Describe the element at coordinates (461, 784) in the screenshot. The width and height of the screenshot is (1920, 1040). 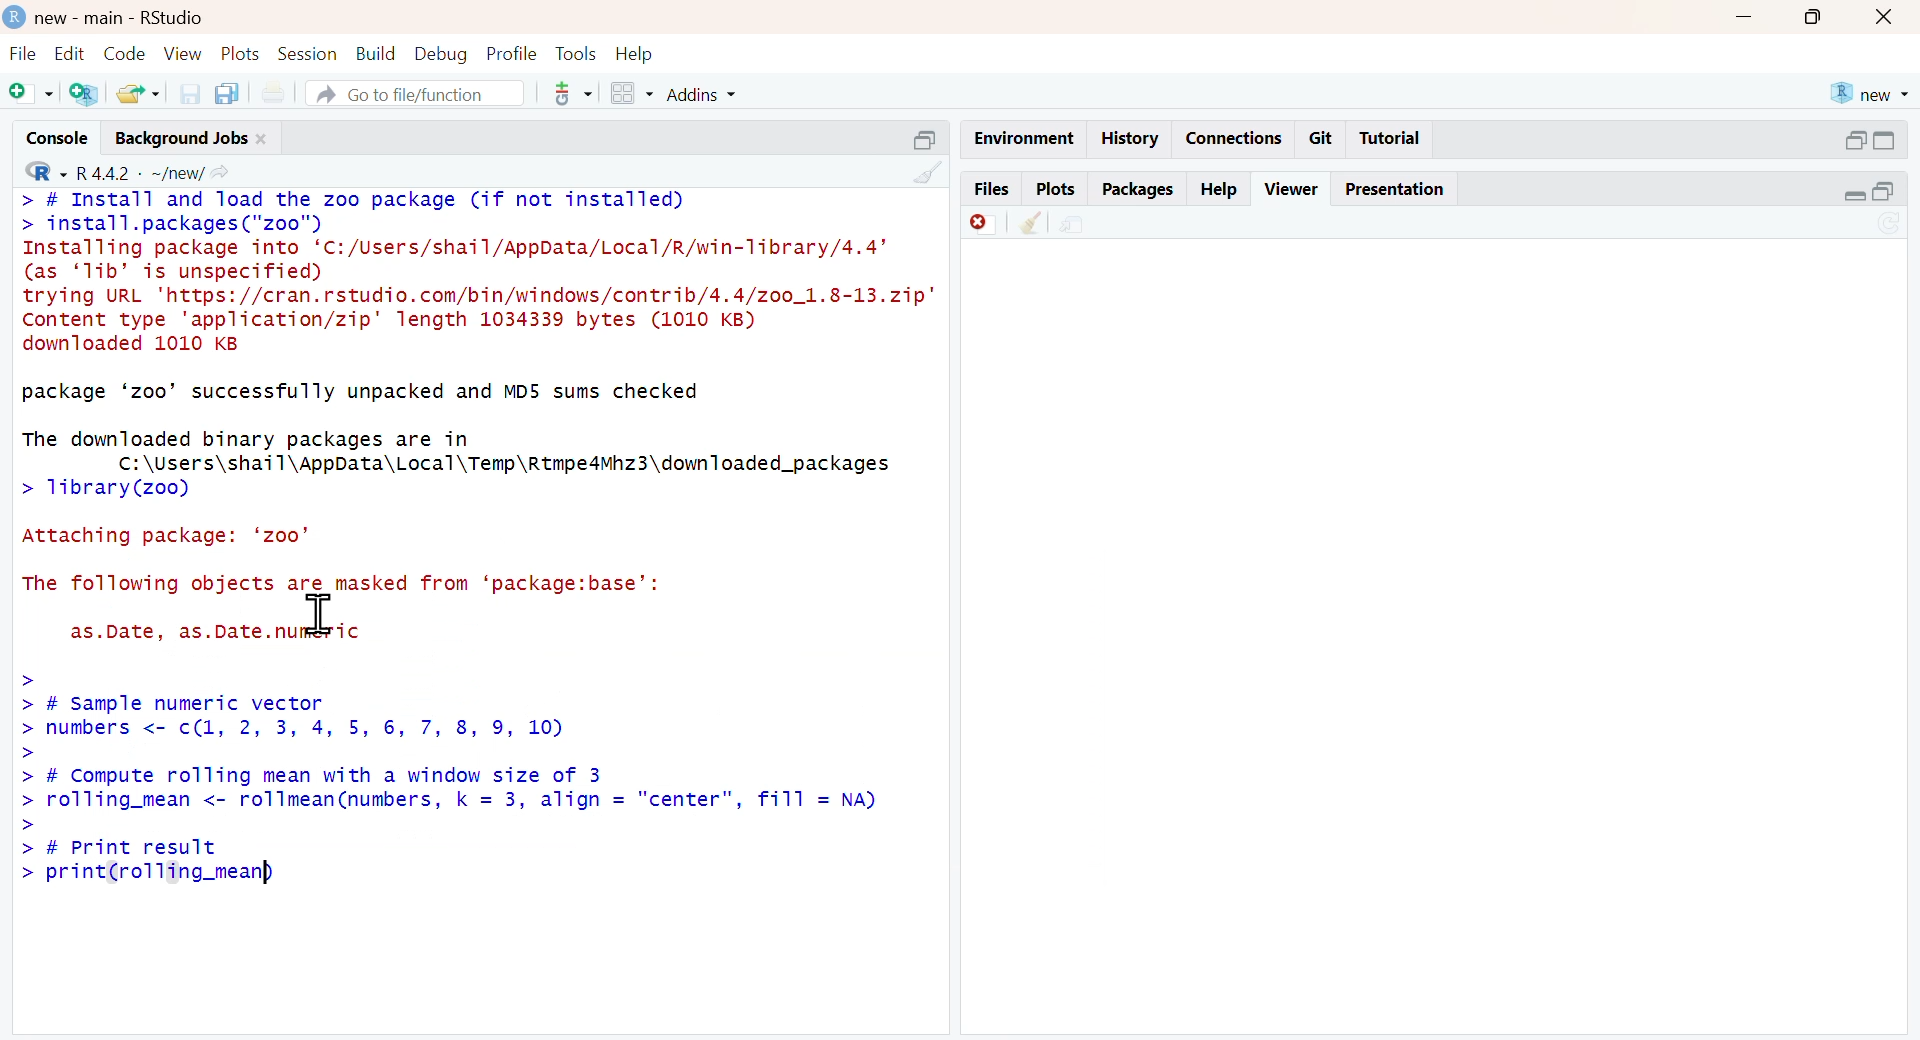
I see `>

> # Sample numeric vector

> numbers <- c(1, 2, 3, 4, 5, 6, 7, 8, 9, 10)

>

> # Compute rolling mean with a window size of 3

> rolling_mean <- rollmean(numbers, k = 3, align = "center", fi11 = NA)
>

> # Print result

> print(rolling_meanp` at that location.